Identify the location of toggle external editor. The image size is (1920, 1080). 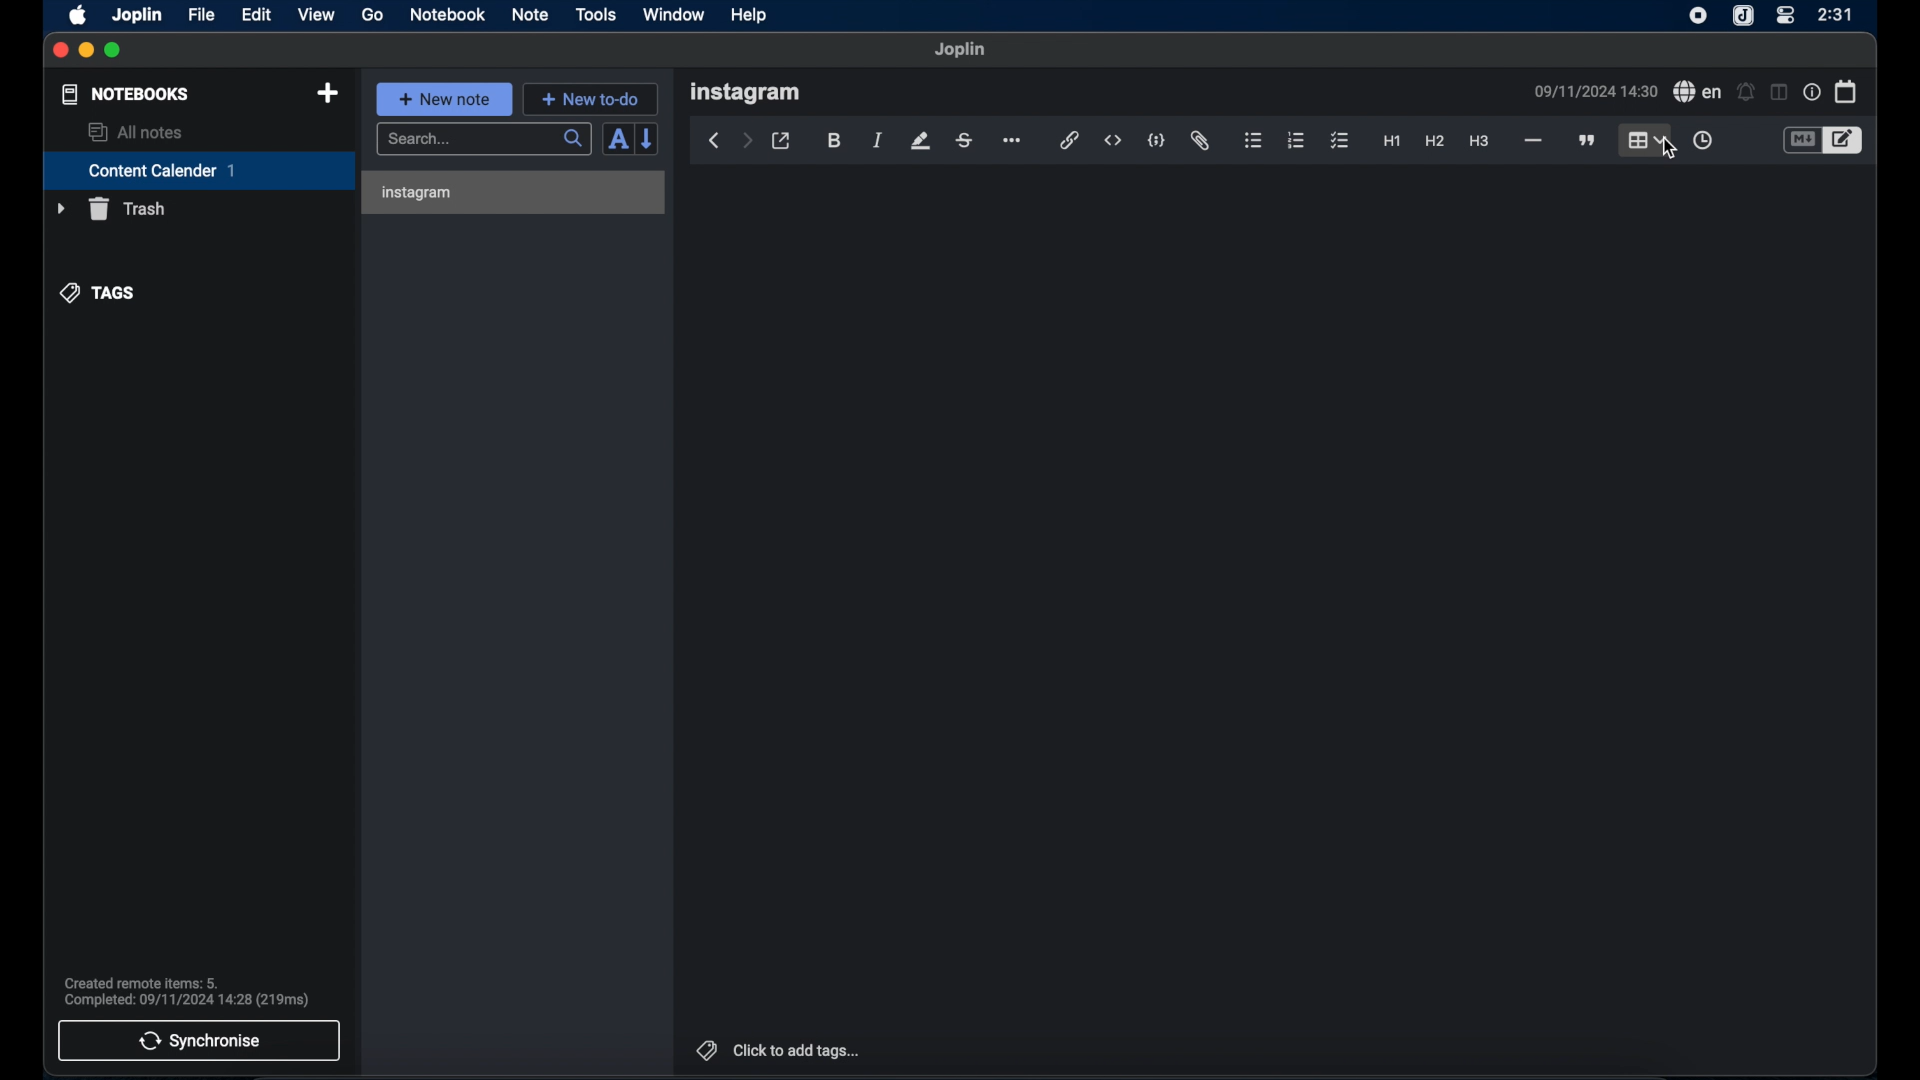
(781, 141).